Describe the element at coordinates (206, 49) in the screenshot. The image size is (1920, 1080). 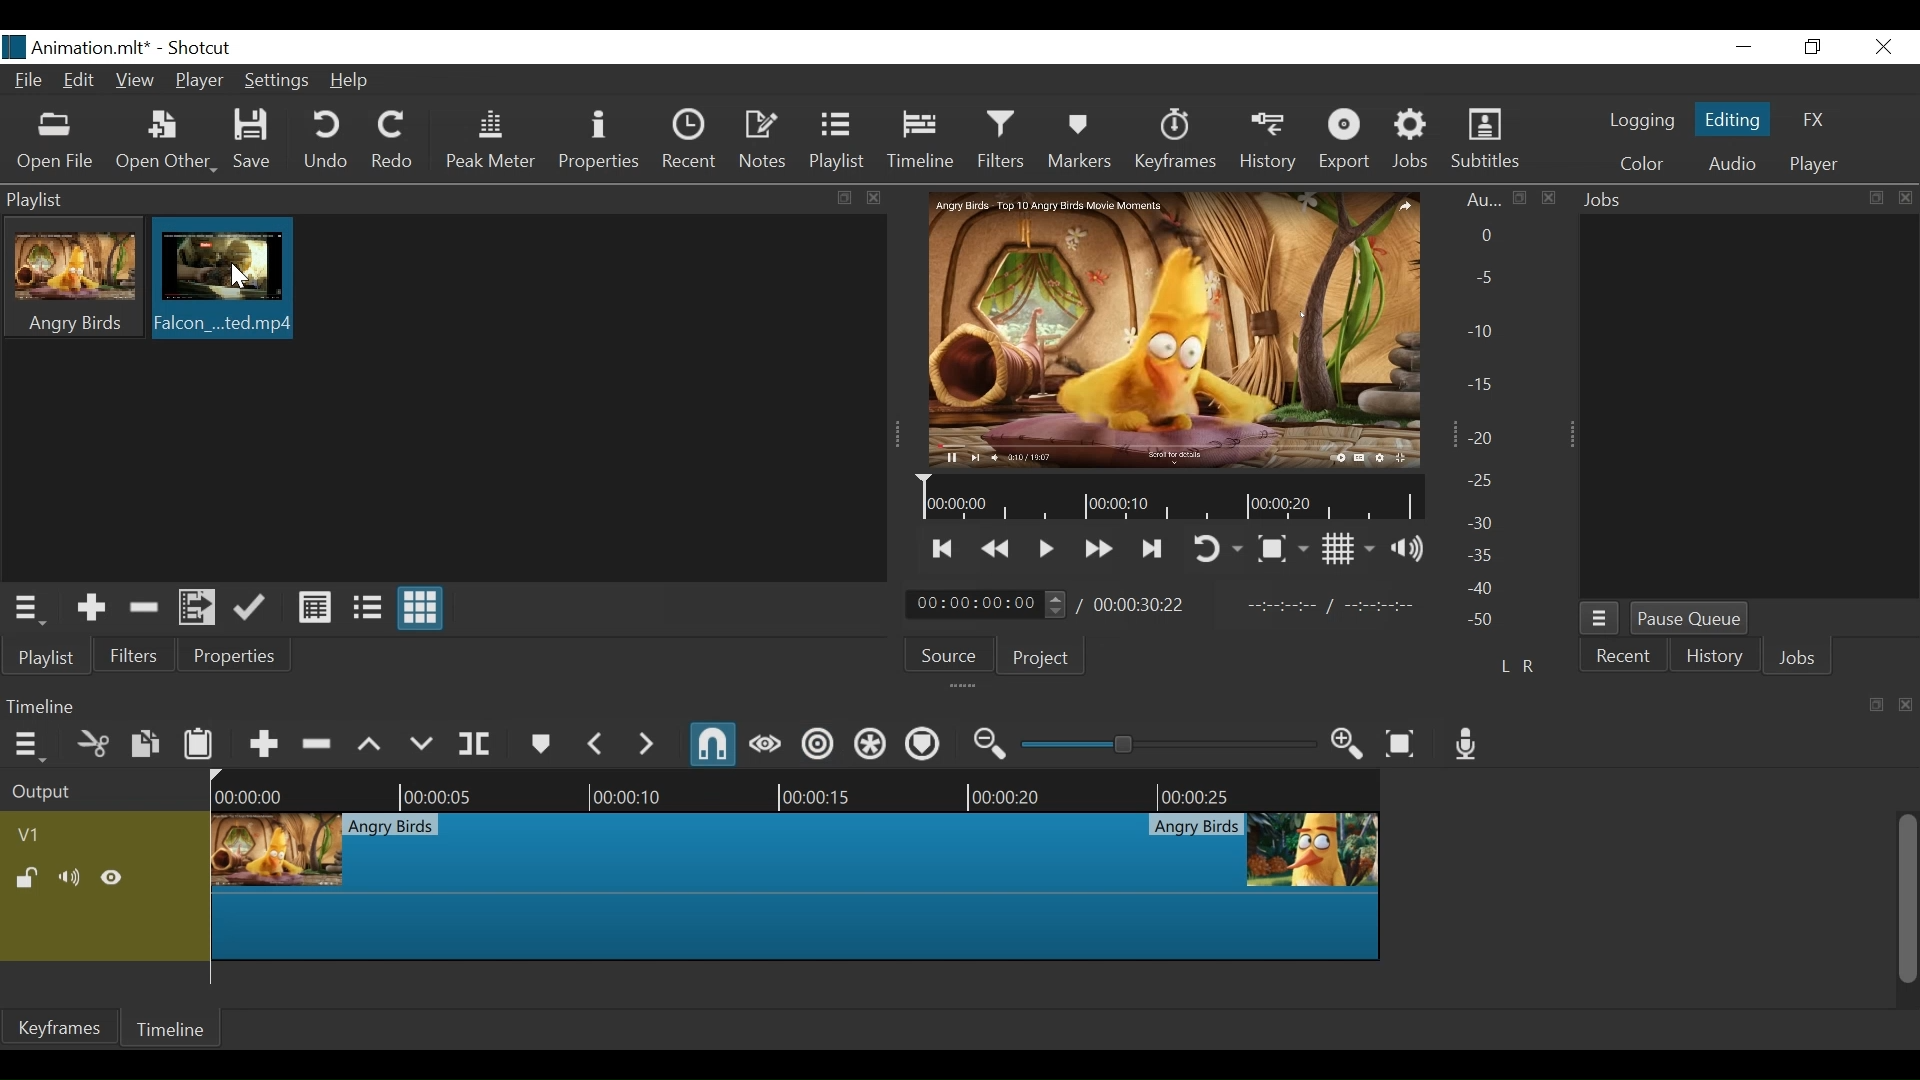
I see `Shotcut` at that location.